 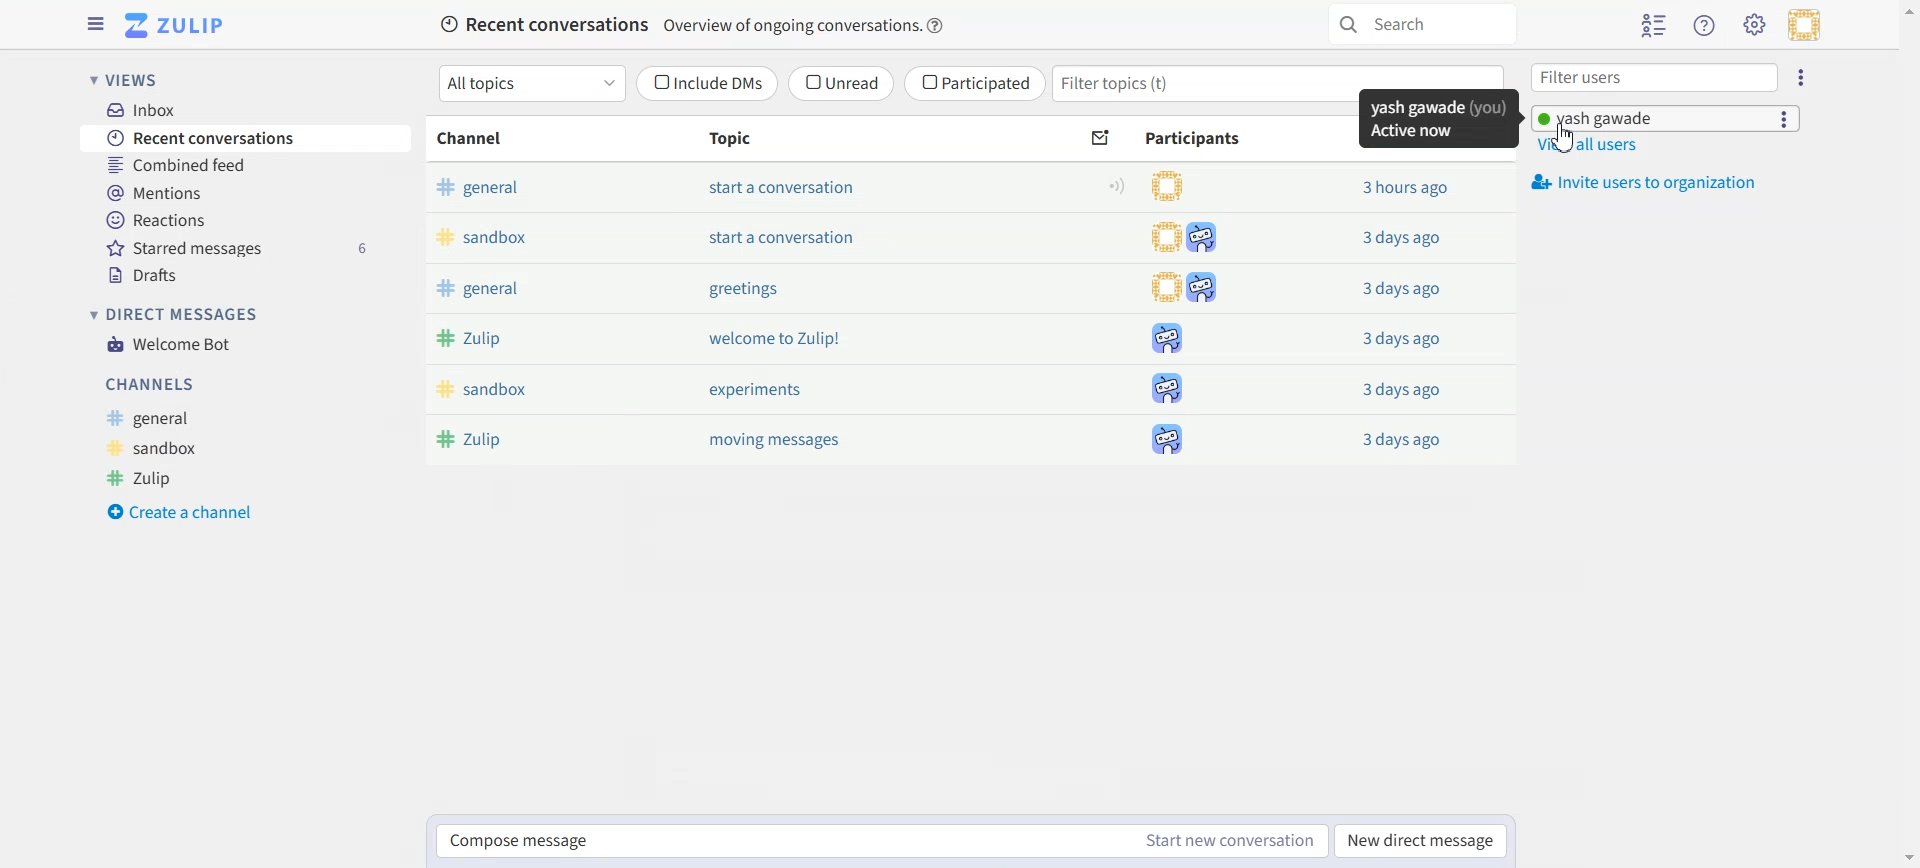 I want to click on general, so click(x=479, y=290).